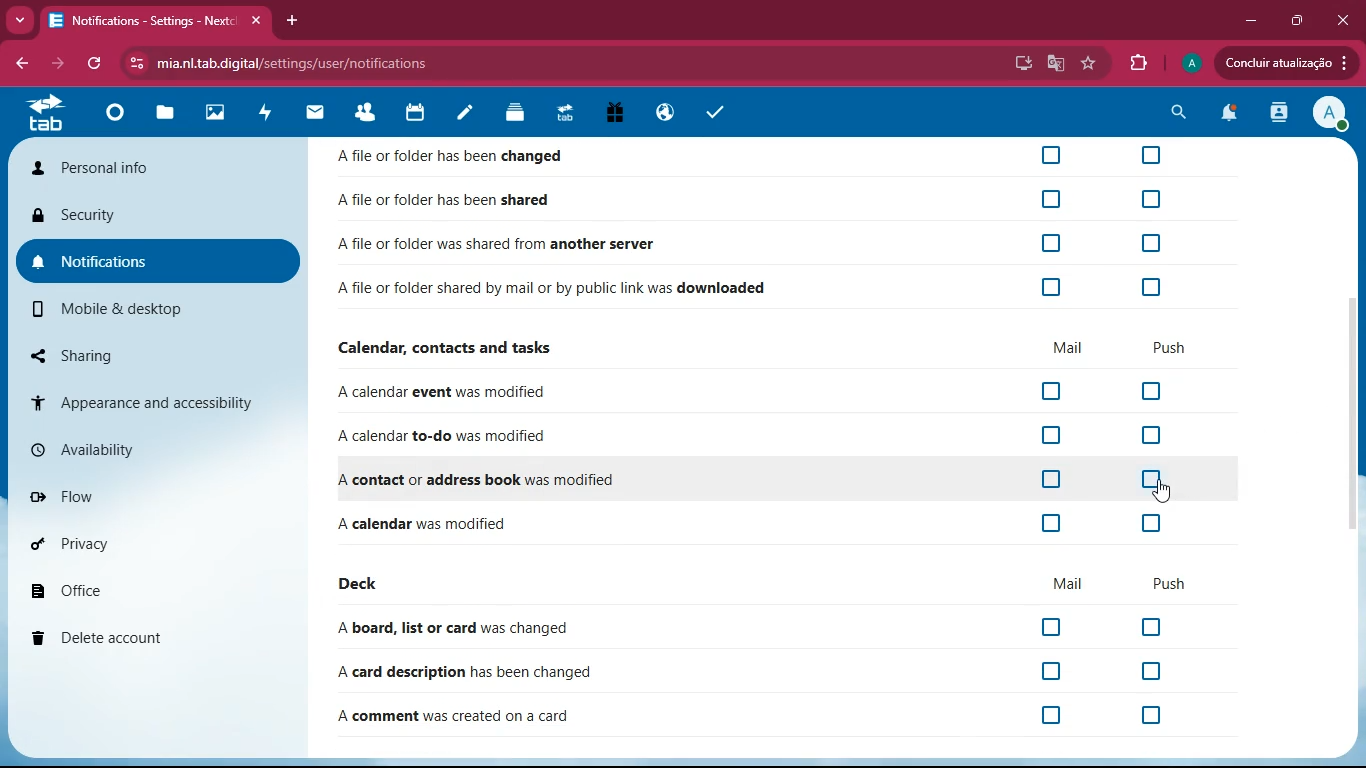  Describe the element at coordinates (1051, 199) in the screenshot. I see `off` at that location.